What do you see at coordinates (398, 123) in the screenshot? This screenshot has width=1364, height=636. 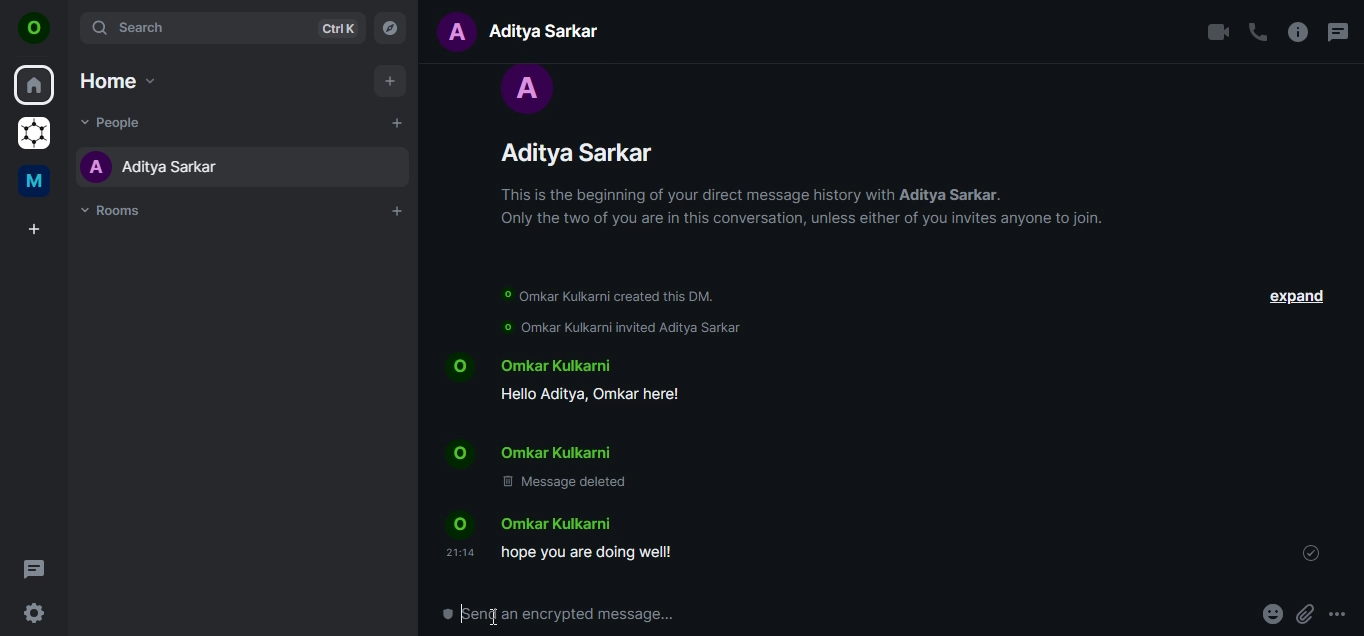 I see `start chat` at bounding box center [398, 123].